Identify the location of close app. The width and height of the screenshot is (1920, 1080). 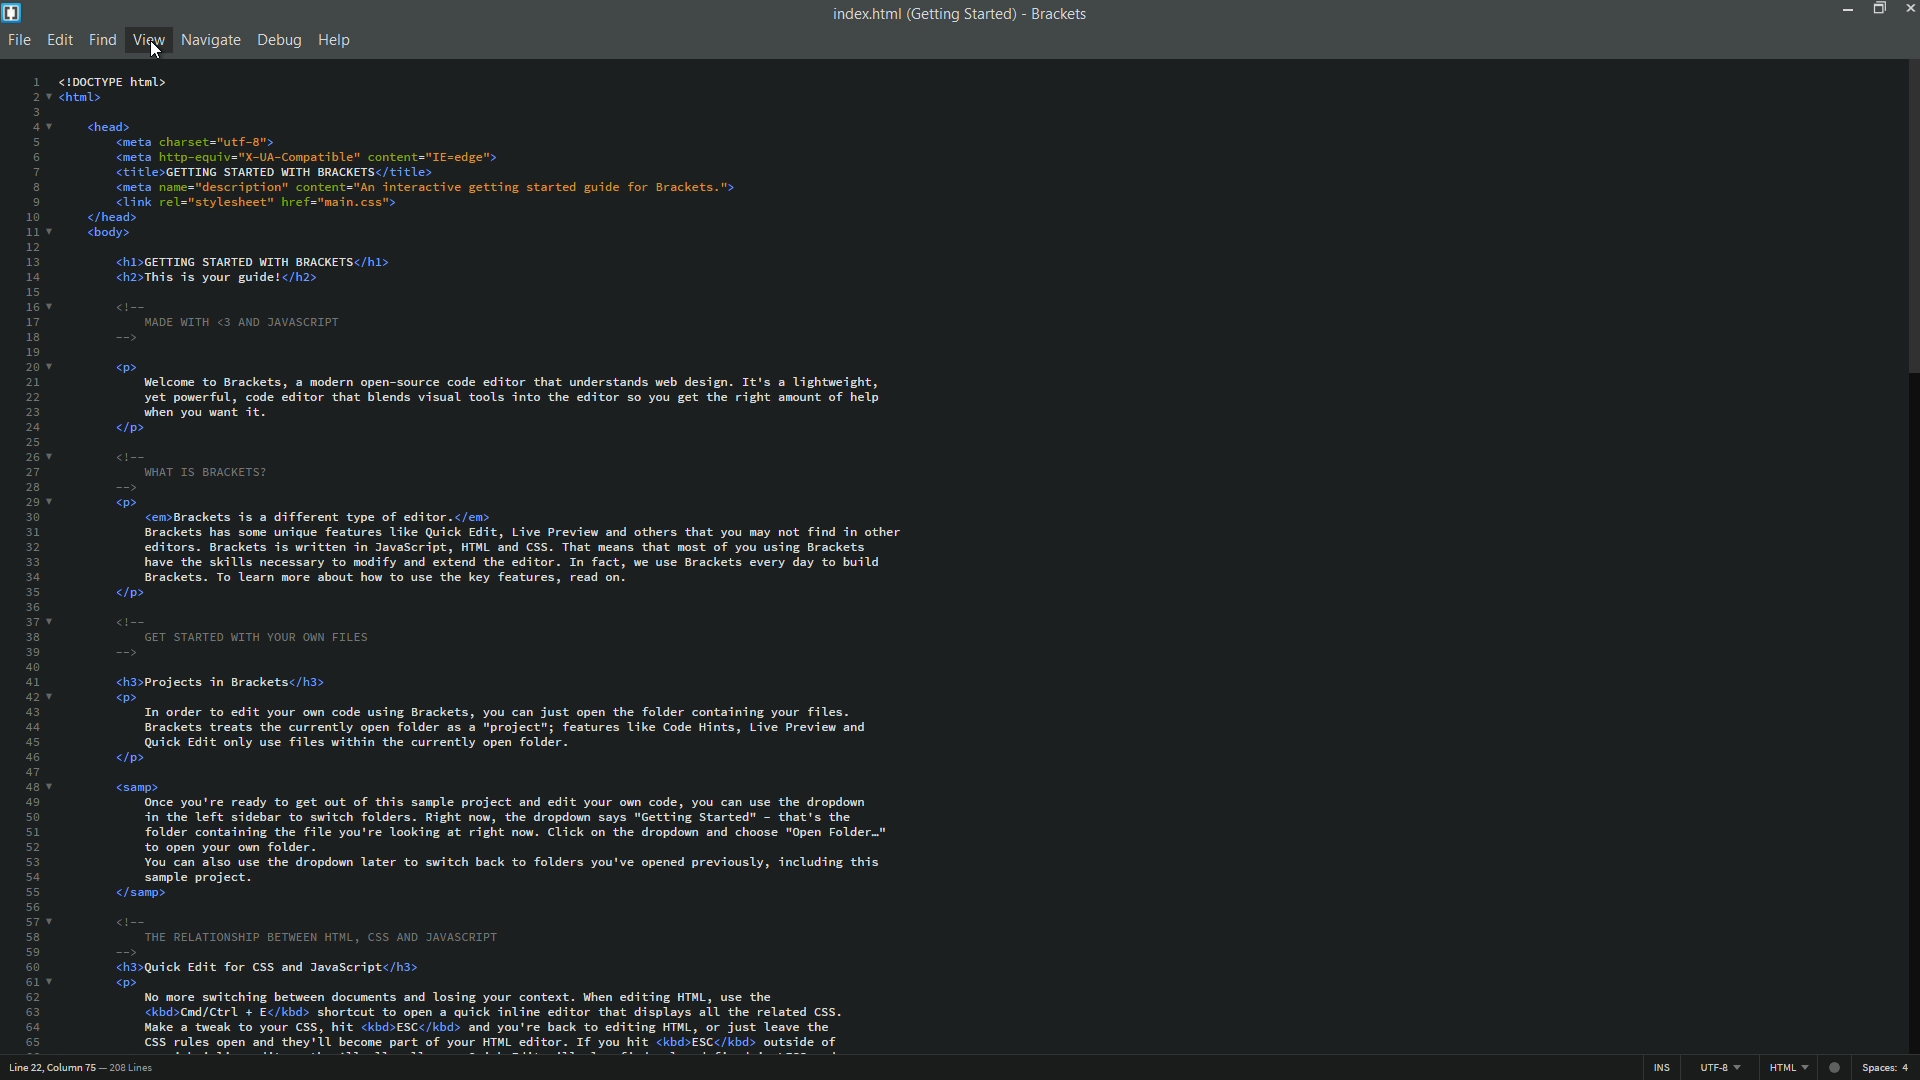
(1908, 8).